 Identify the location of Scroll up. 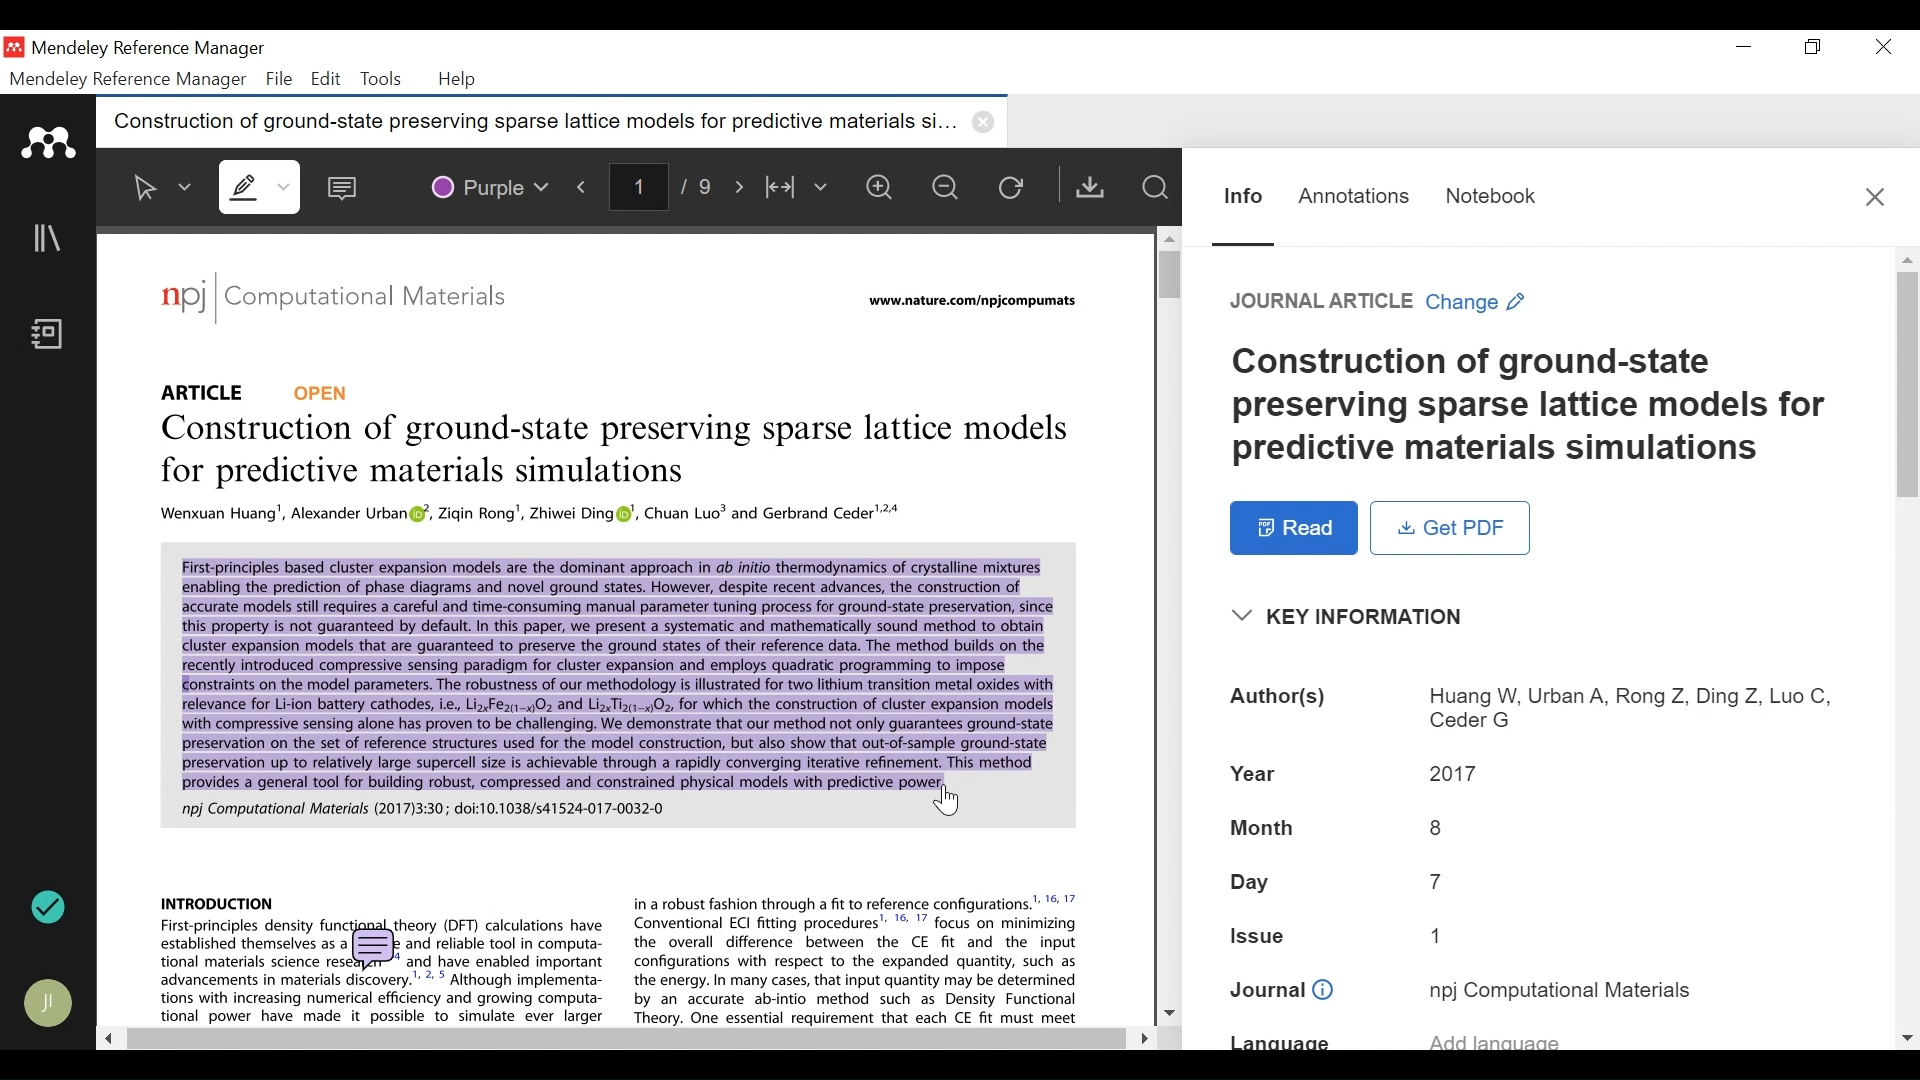
(1907, 259).